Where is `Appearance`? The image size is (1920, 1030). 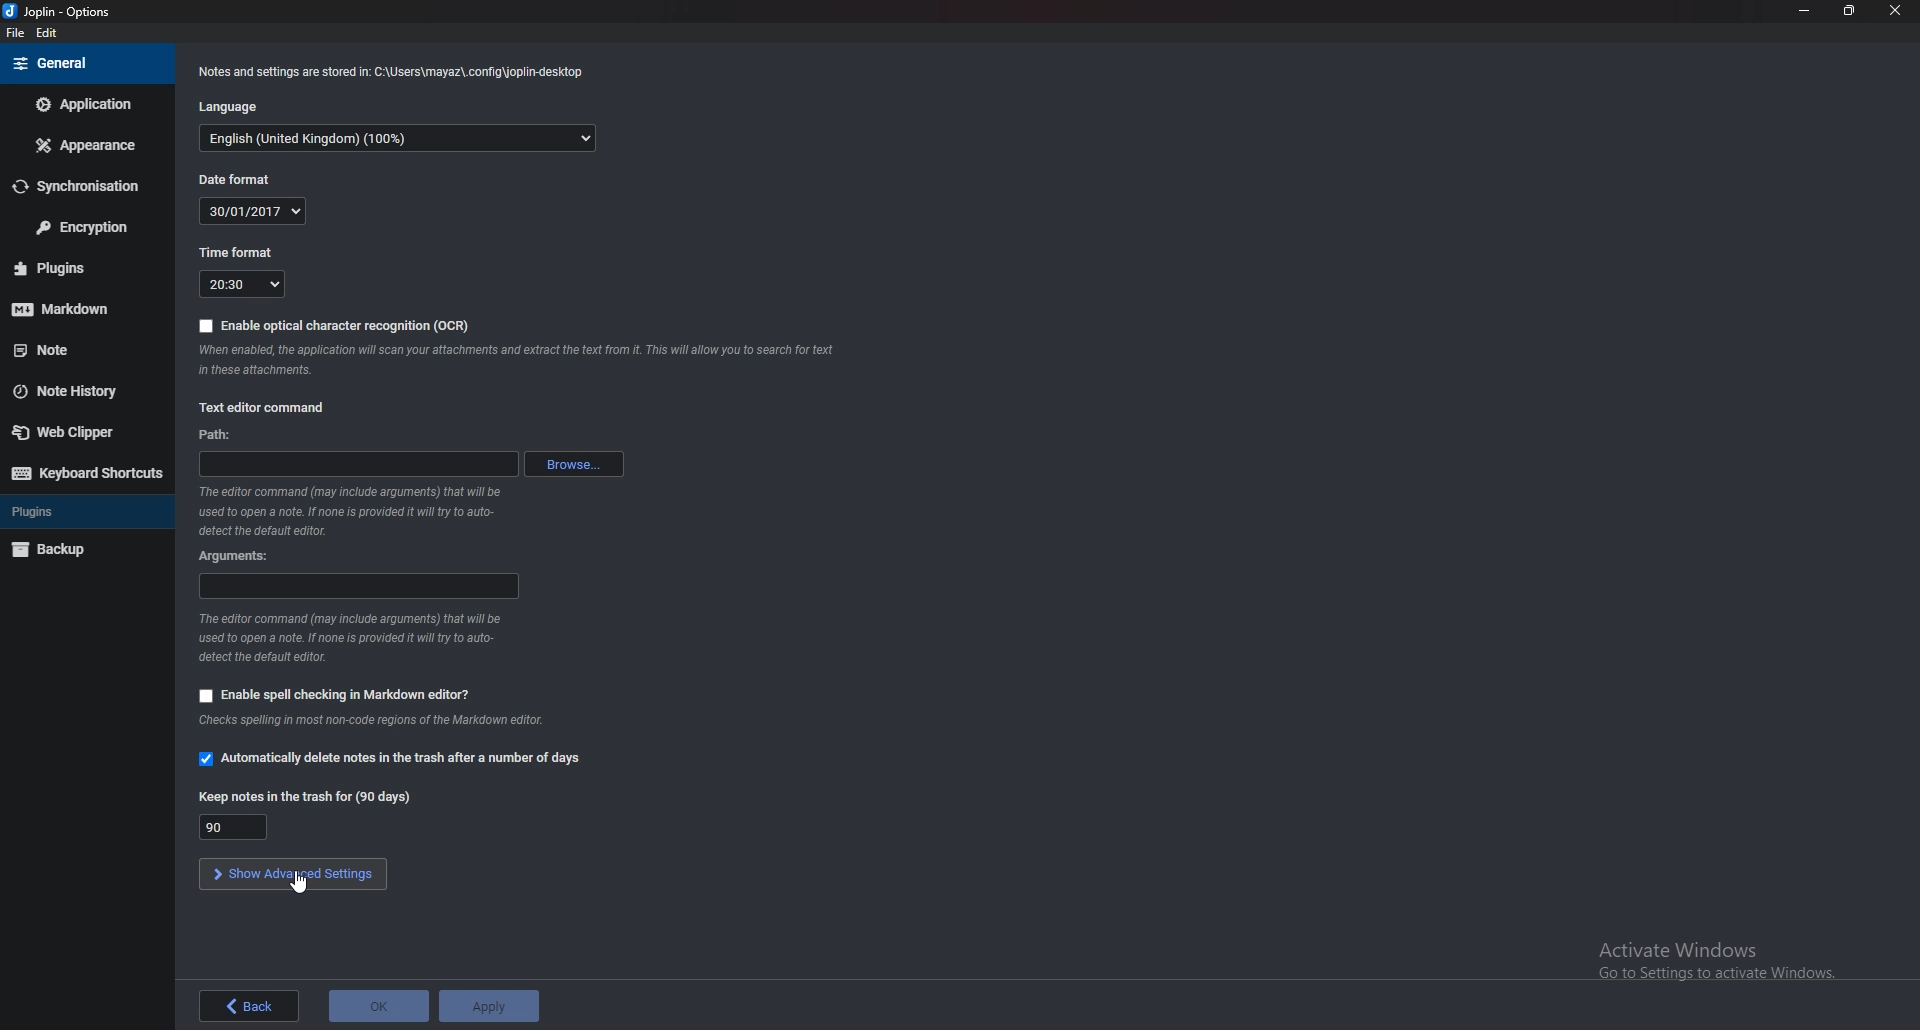
Appearance is located at coordinates (82, 147).